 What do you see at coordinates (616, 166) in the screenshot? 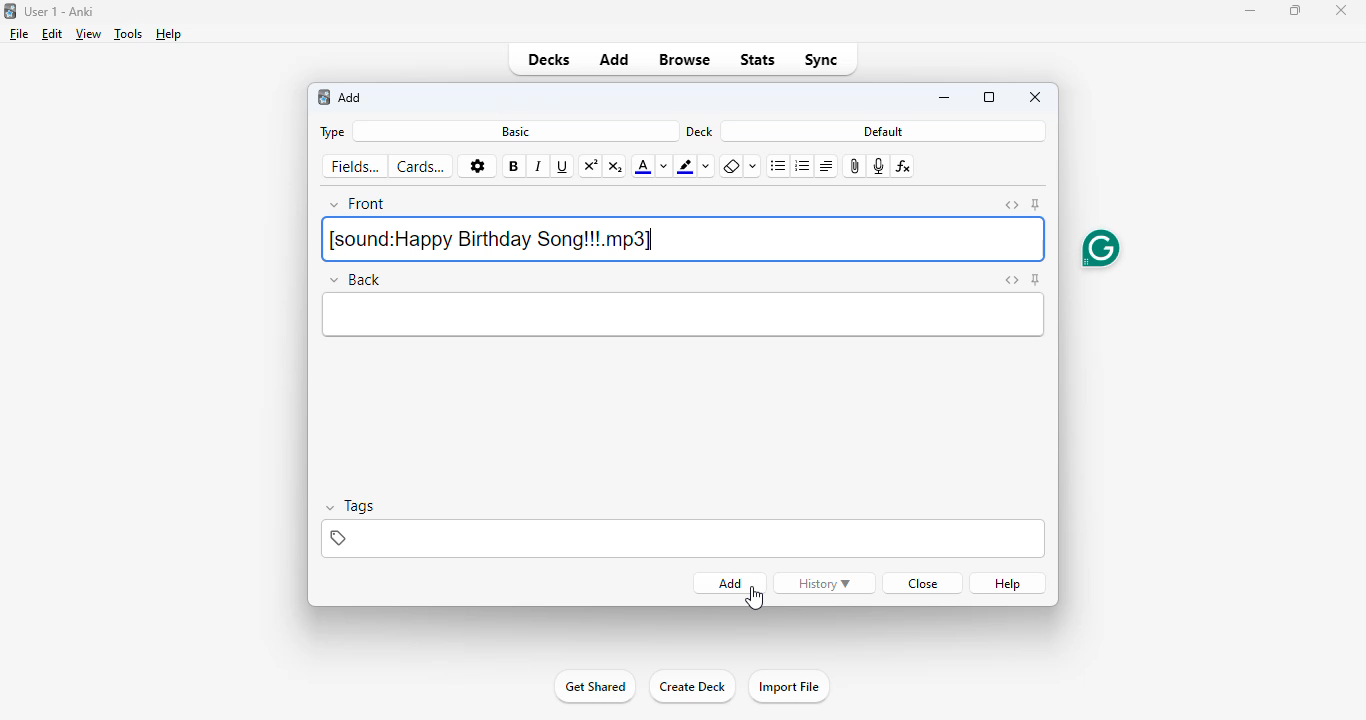
I see `subscript` at bounding box center [616, 166].